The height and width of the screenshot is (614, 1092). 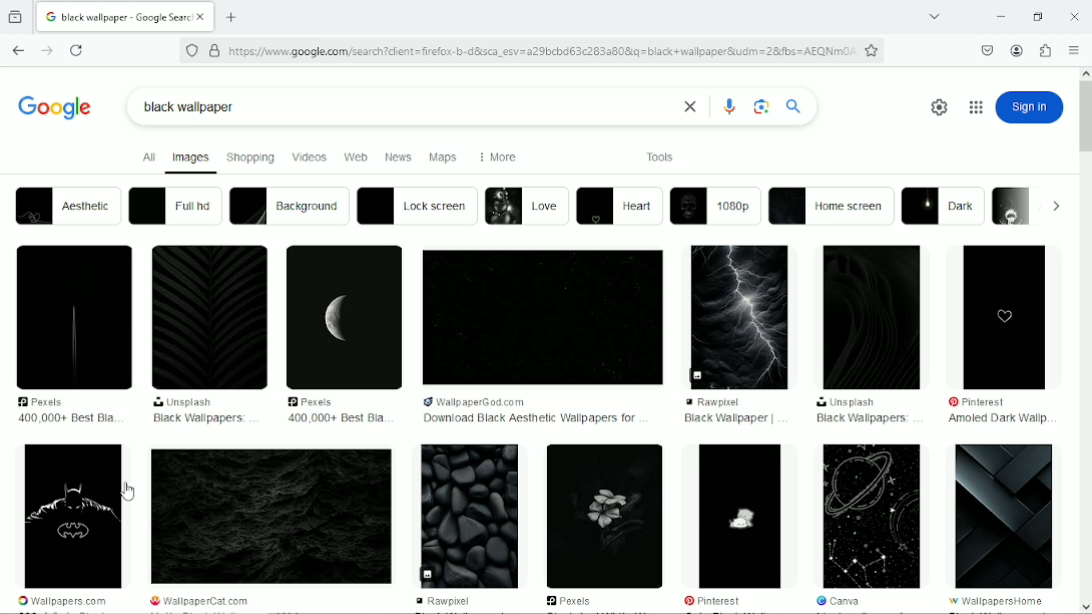 What do you see at coordinates (944, 206) in the screenshot?
I see `dark` at bounding box center [944, 206].